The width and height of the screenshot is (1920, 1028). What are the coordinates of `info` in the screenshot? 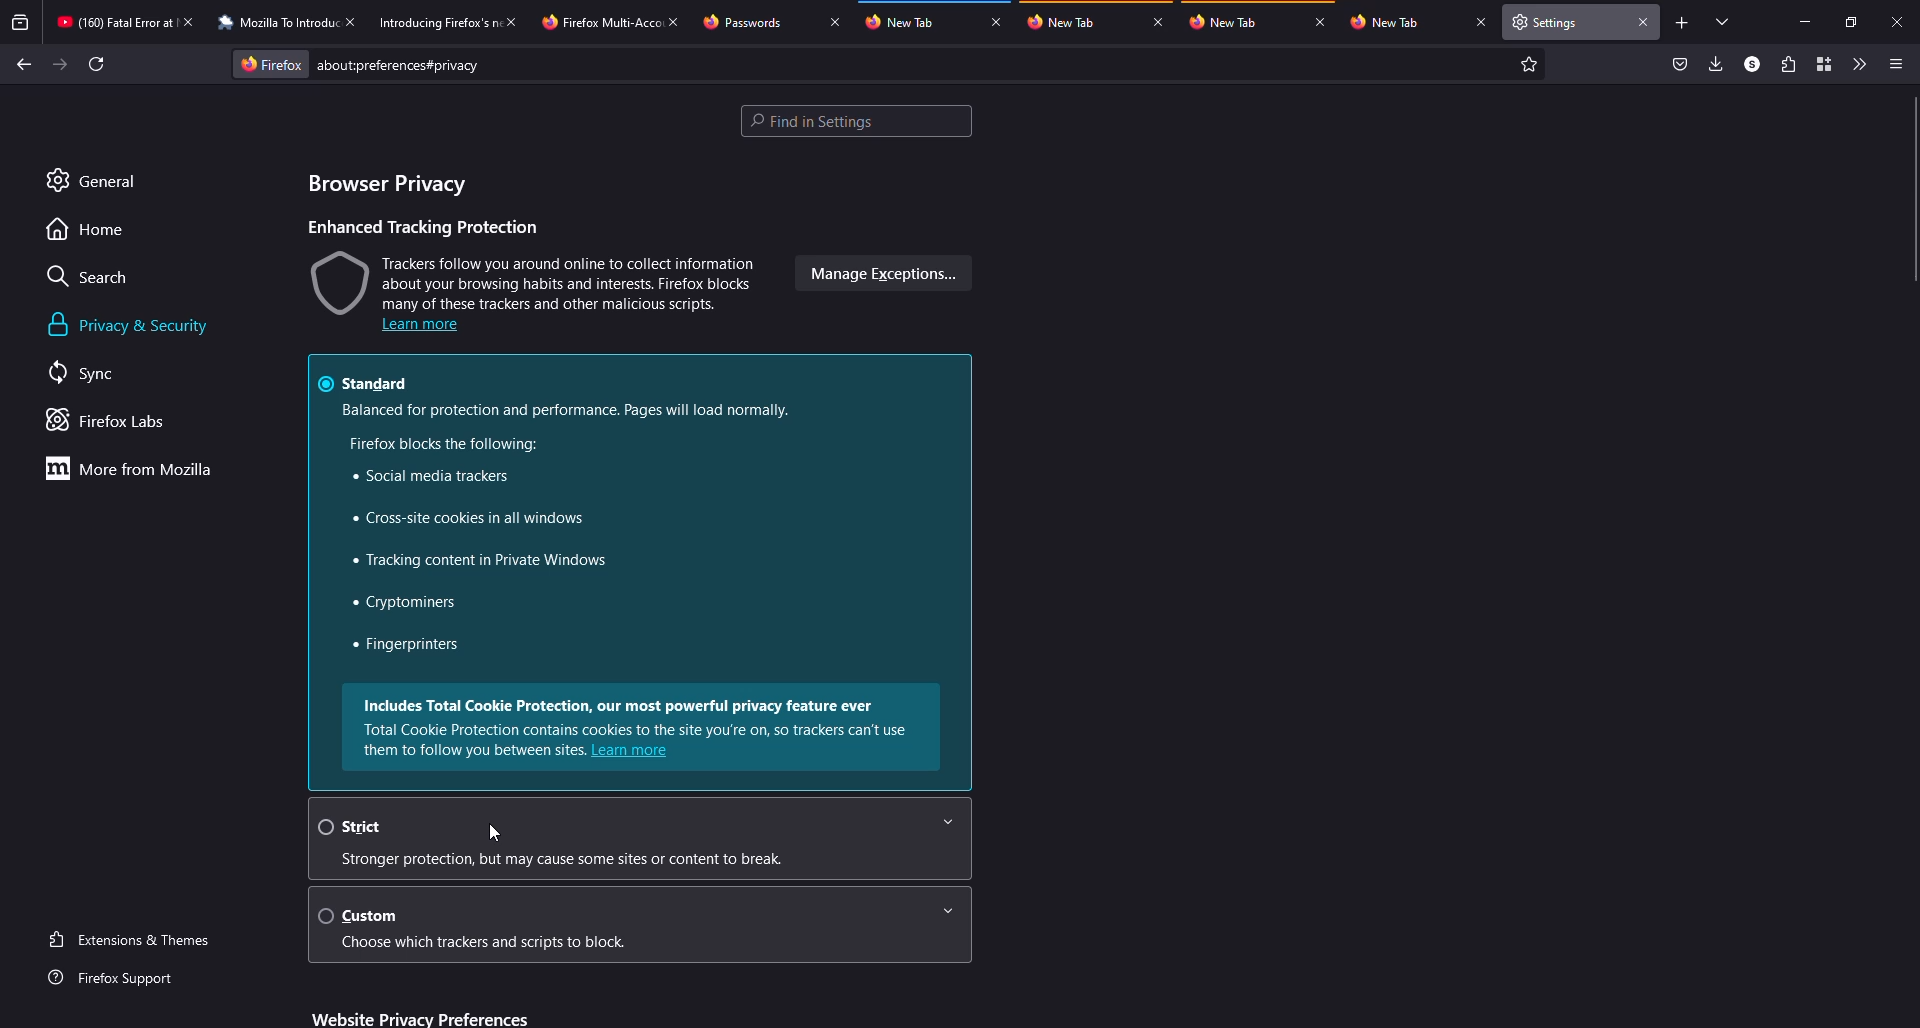 It's located at (486, 943).